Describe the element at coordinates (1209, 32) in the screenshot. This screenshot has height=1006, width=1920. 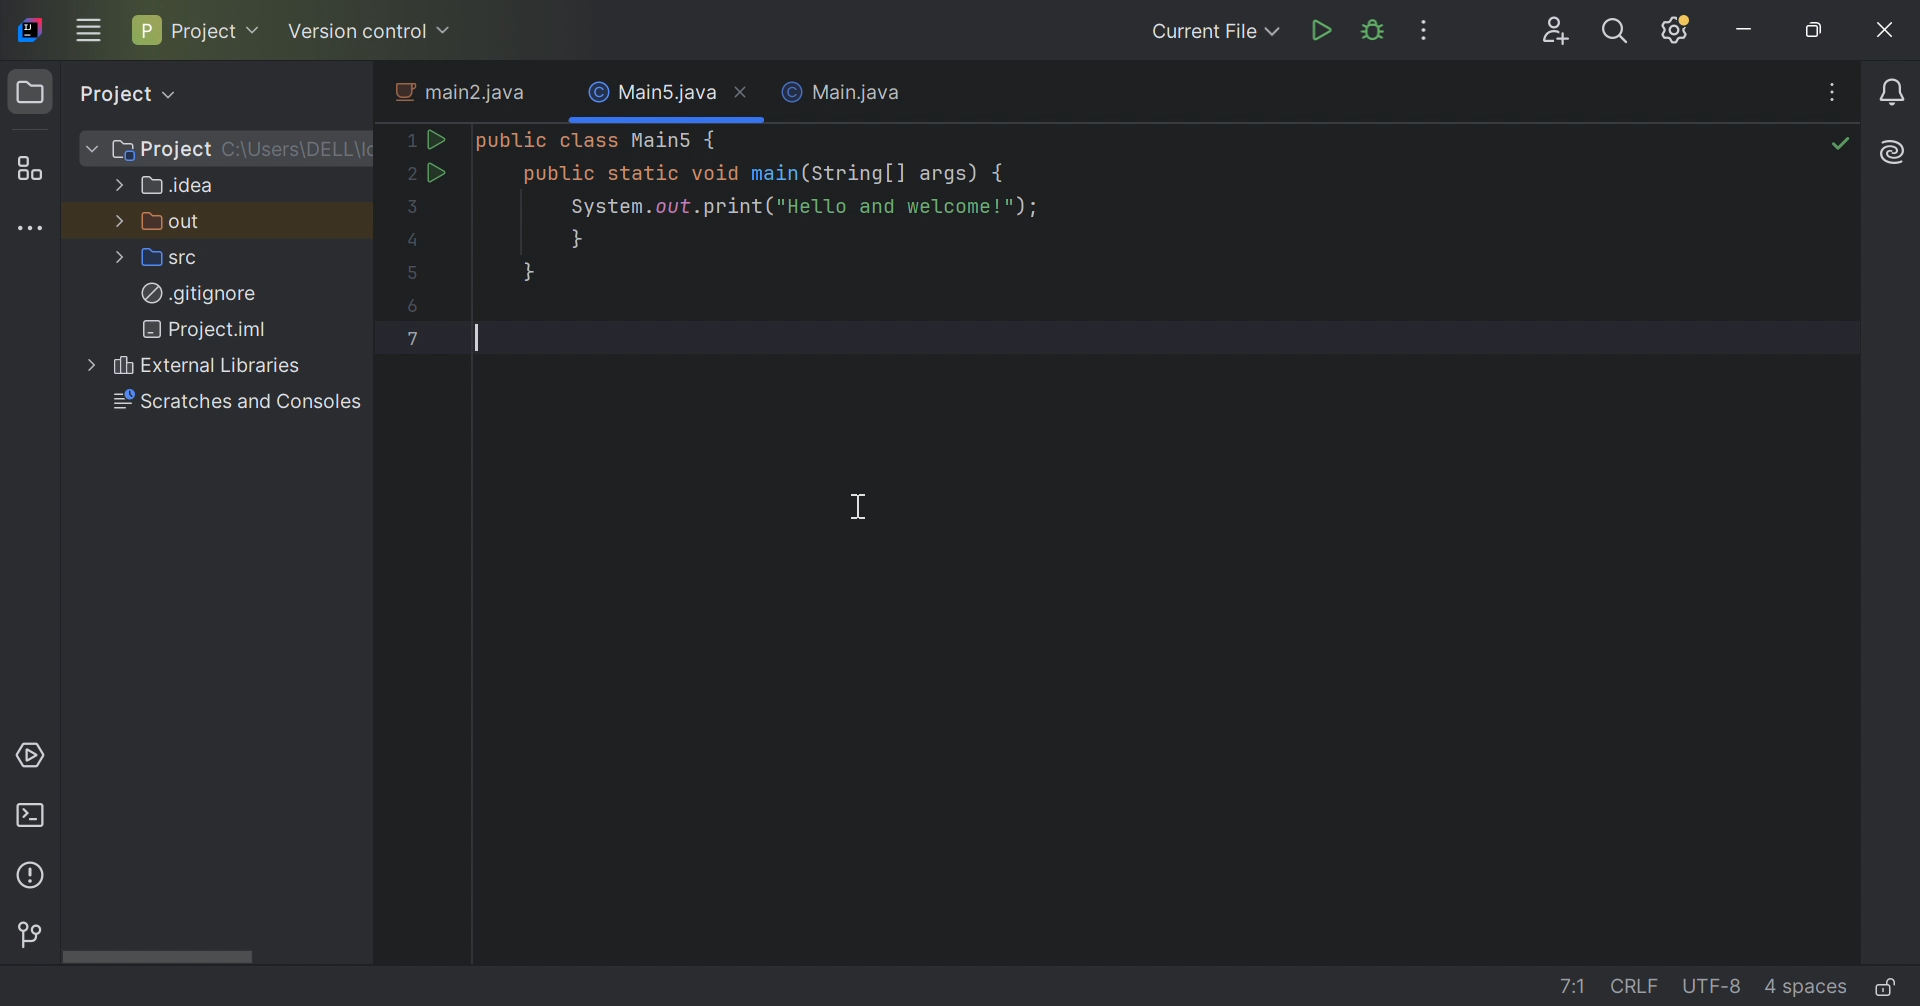
I see `Current file` at that location.